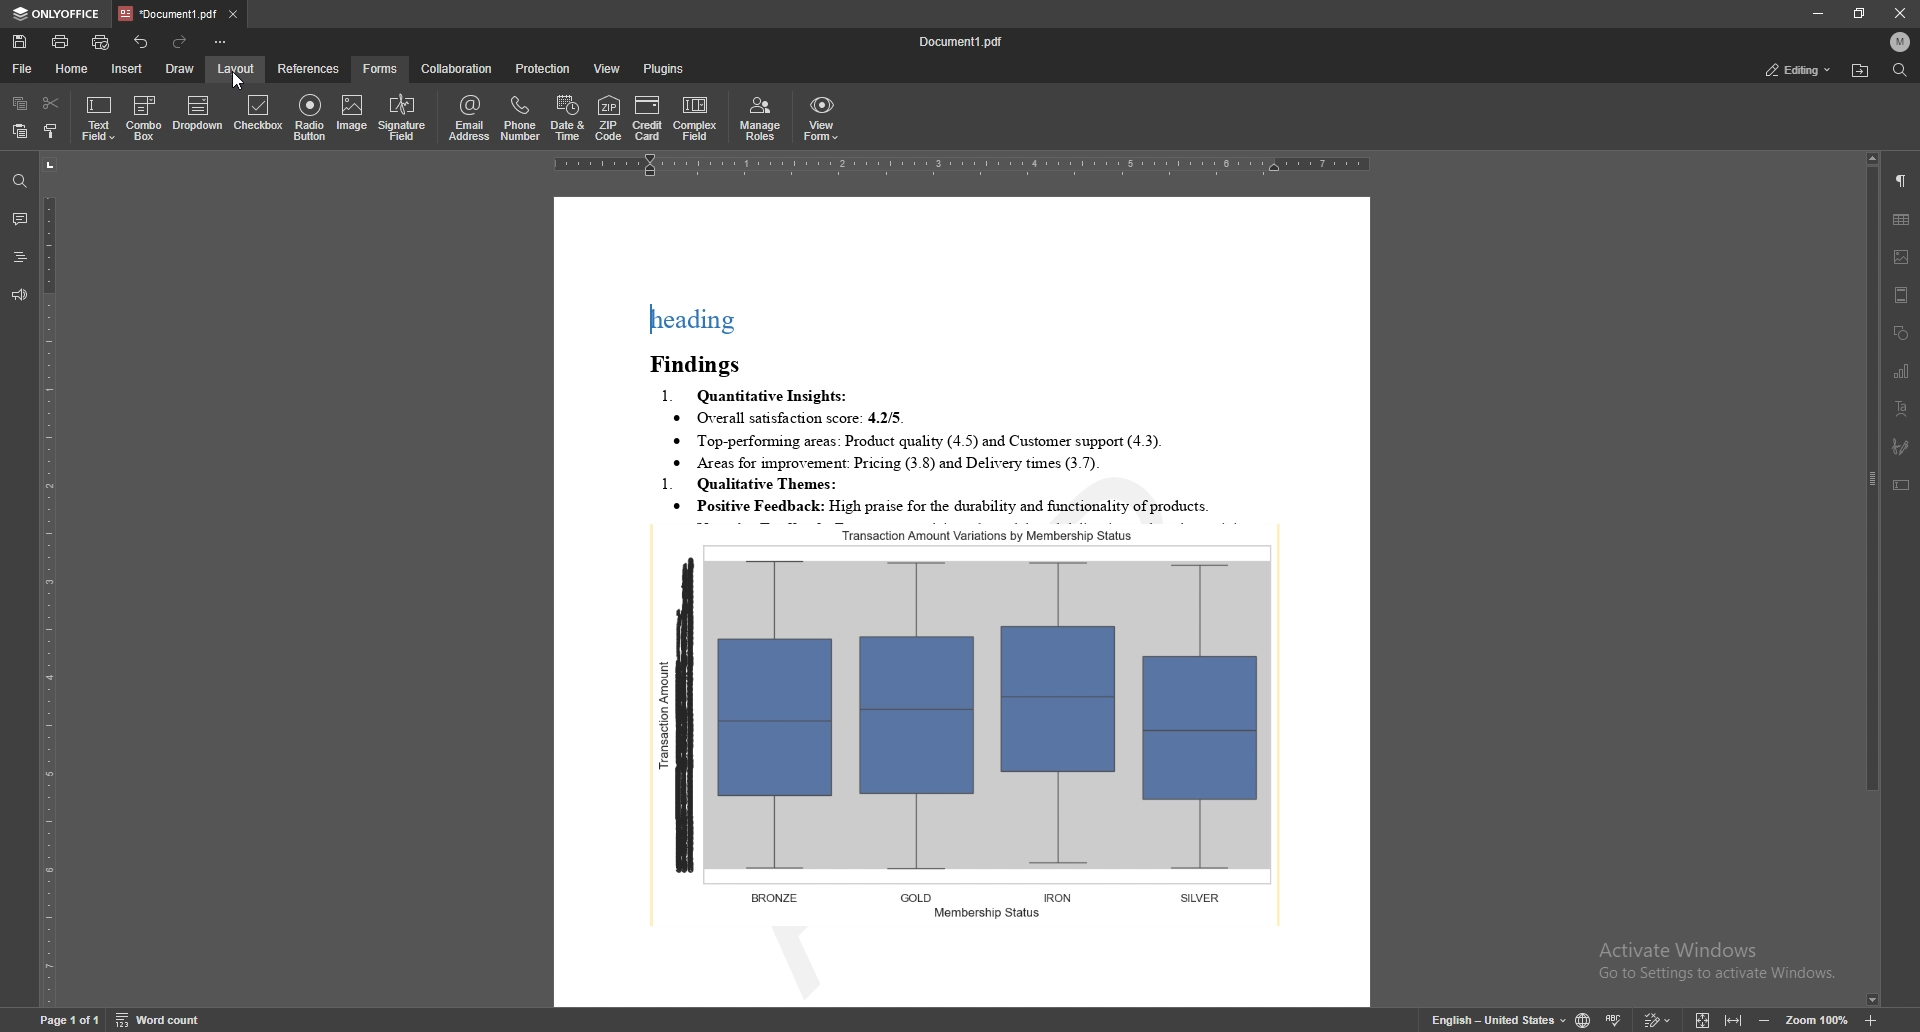 The height and width of the screenshot is (1032, 1920). I want to click on horizontal scale, so click(961, 165).